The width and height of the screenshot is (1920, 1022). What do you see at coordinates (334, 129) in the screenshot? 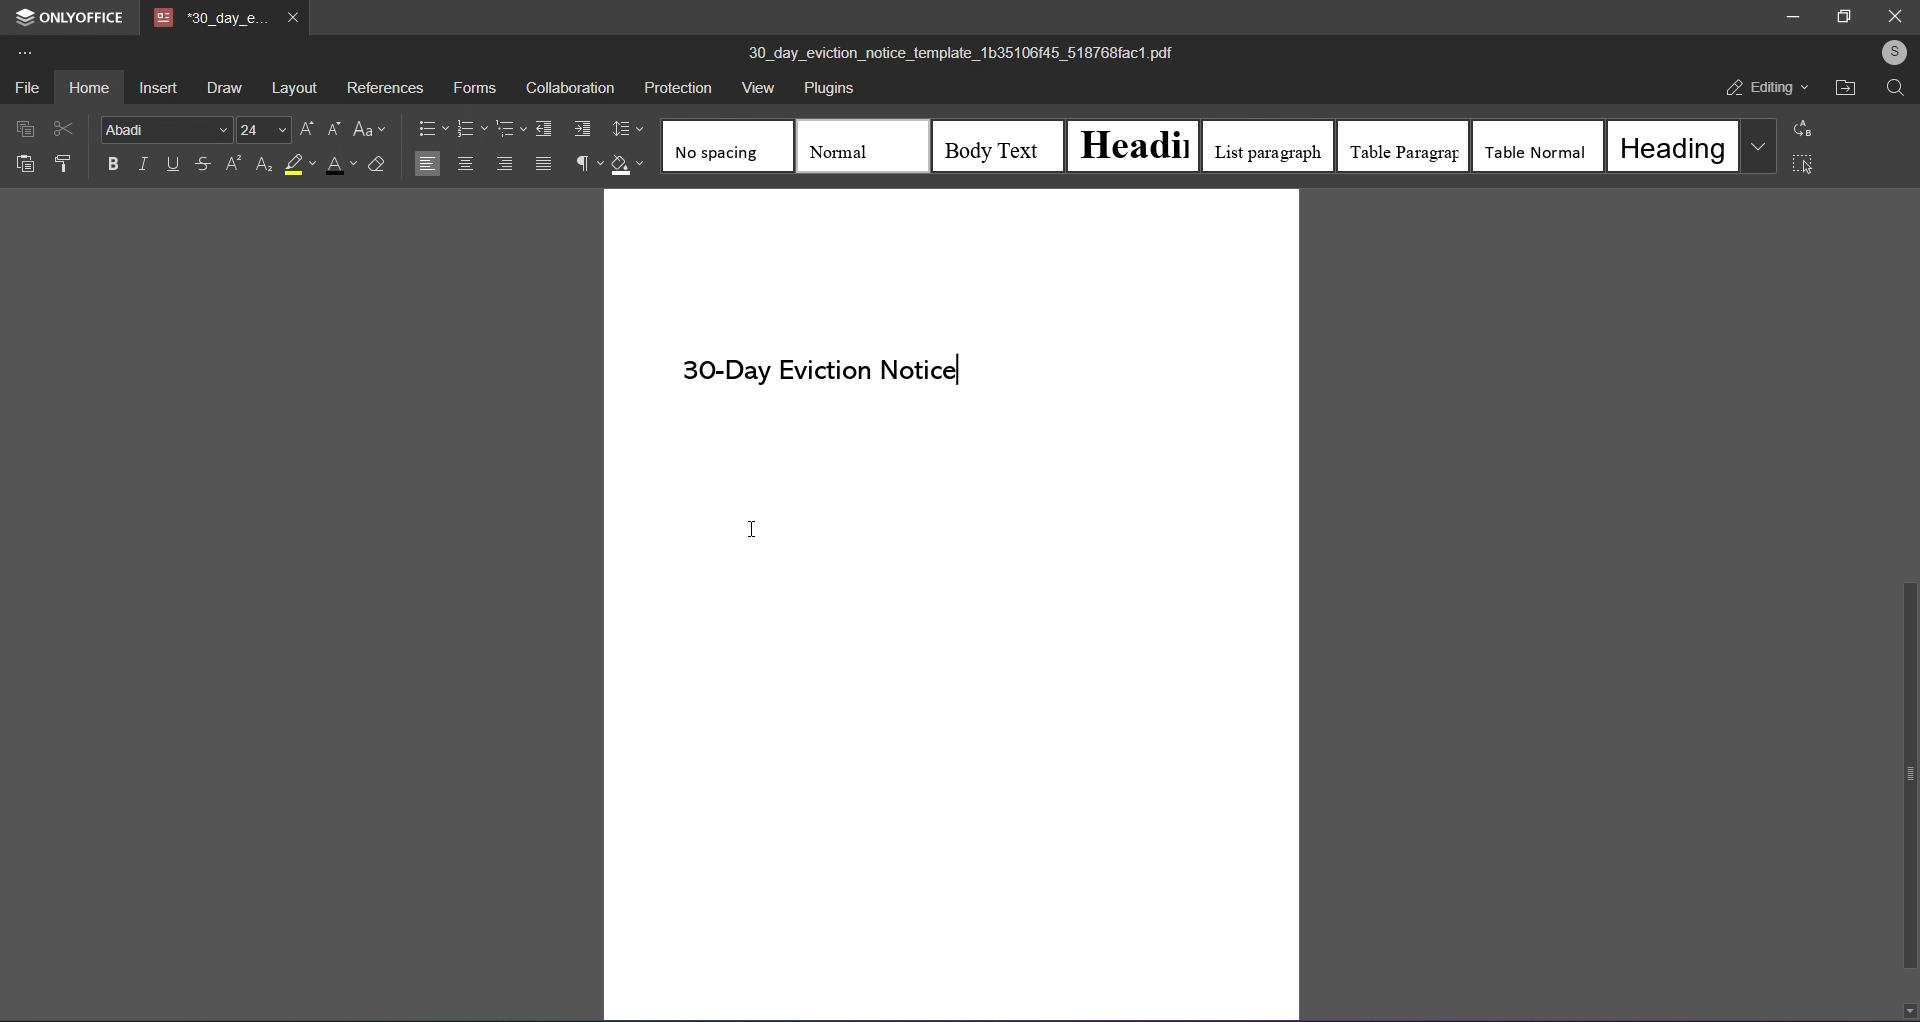
I see `decrease font size` at bounding box center [334, 129].